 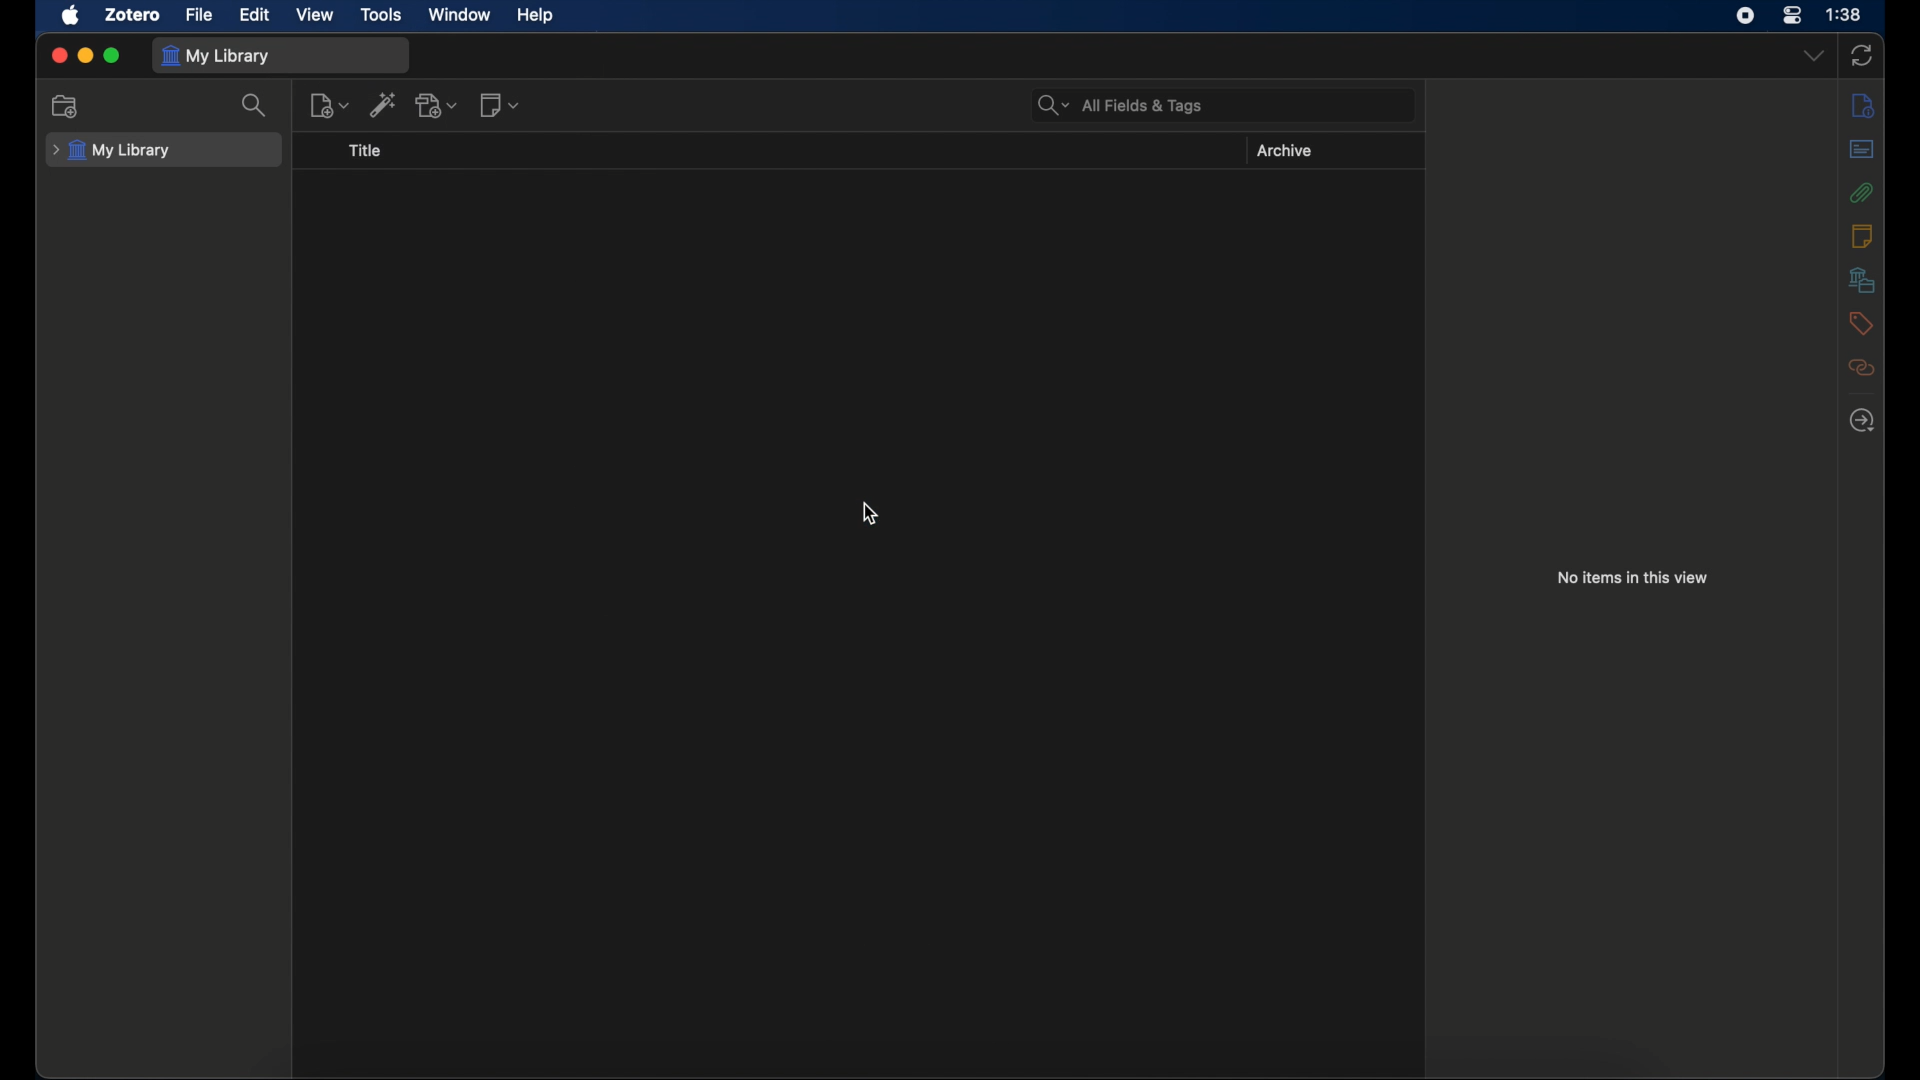 I want to click on sync, so click(x=1861, y=55).